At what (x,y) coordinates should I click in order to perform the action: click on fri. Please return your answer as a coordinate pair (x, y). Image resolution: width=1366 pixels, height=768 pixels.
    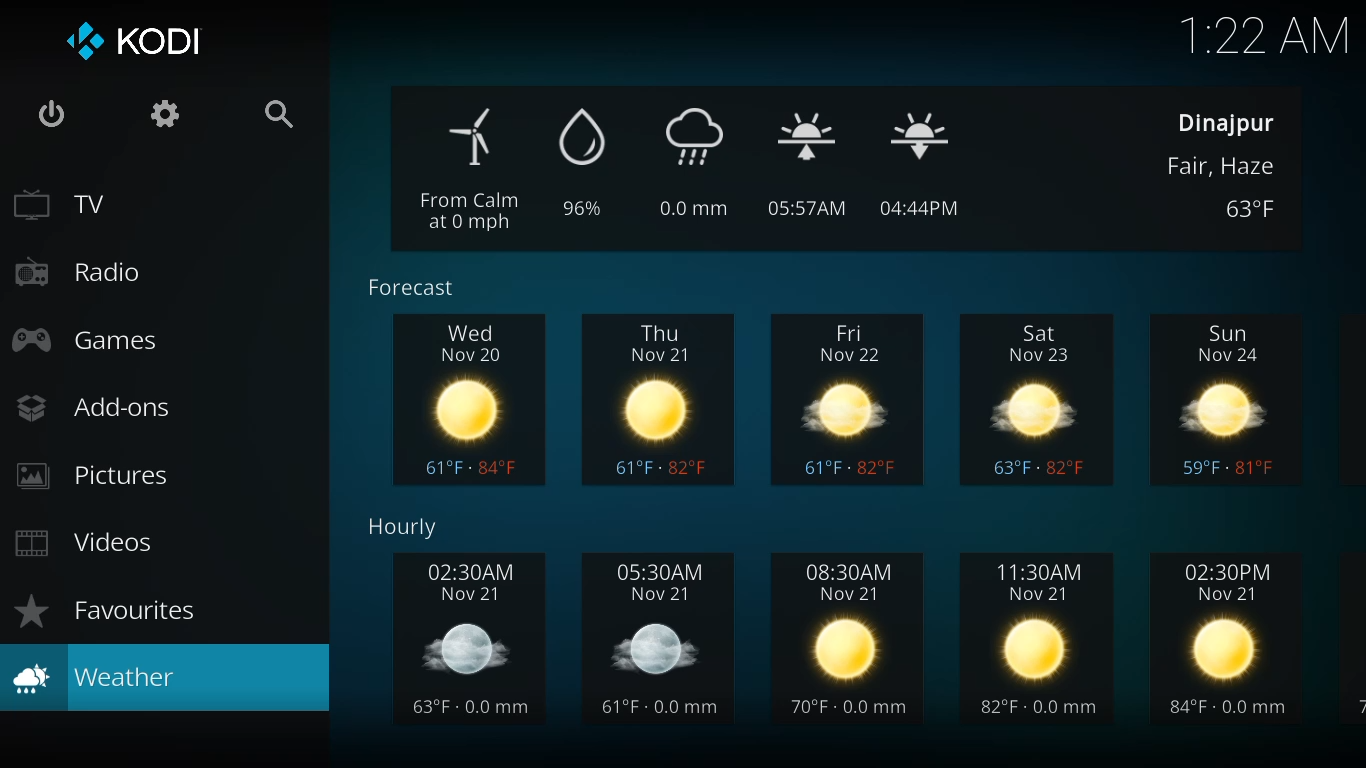
    Looking at the image, I should click on (851, 396).